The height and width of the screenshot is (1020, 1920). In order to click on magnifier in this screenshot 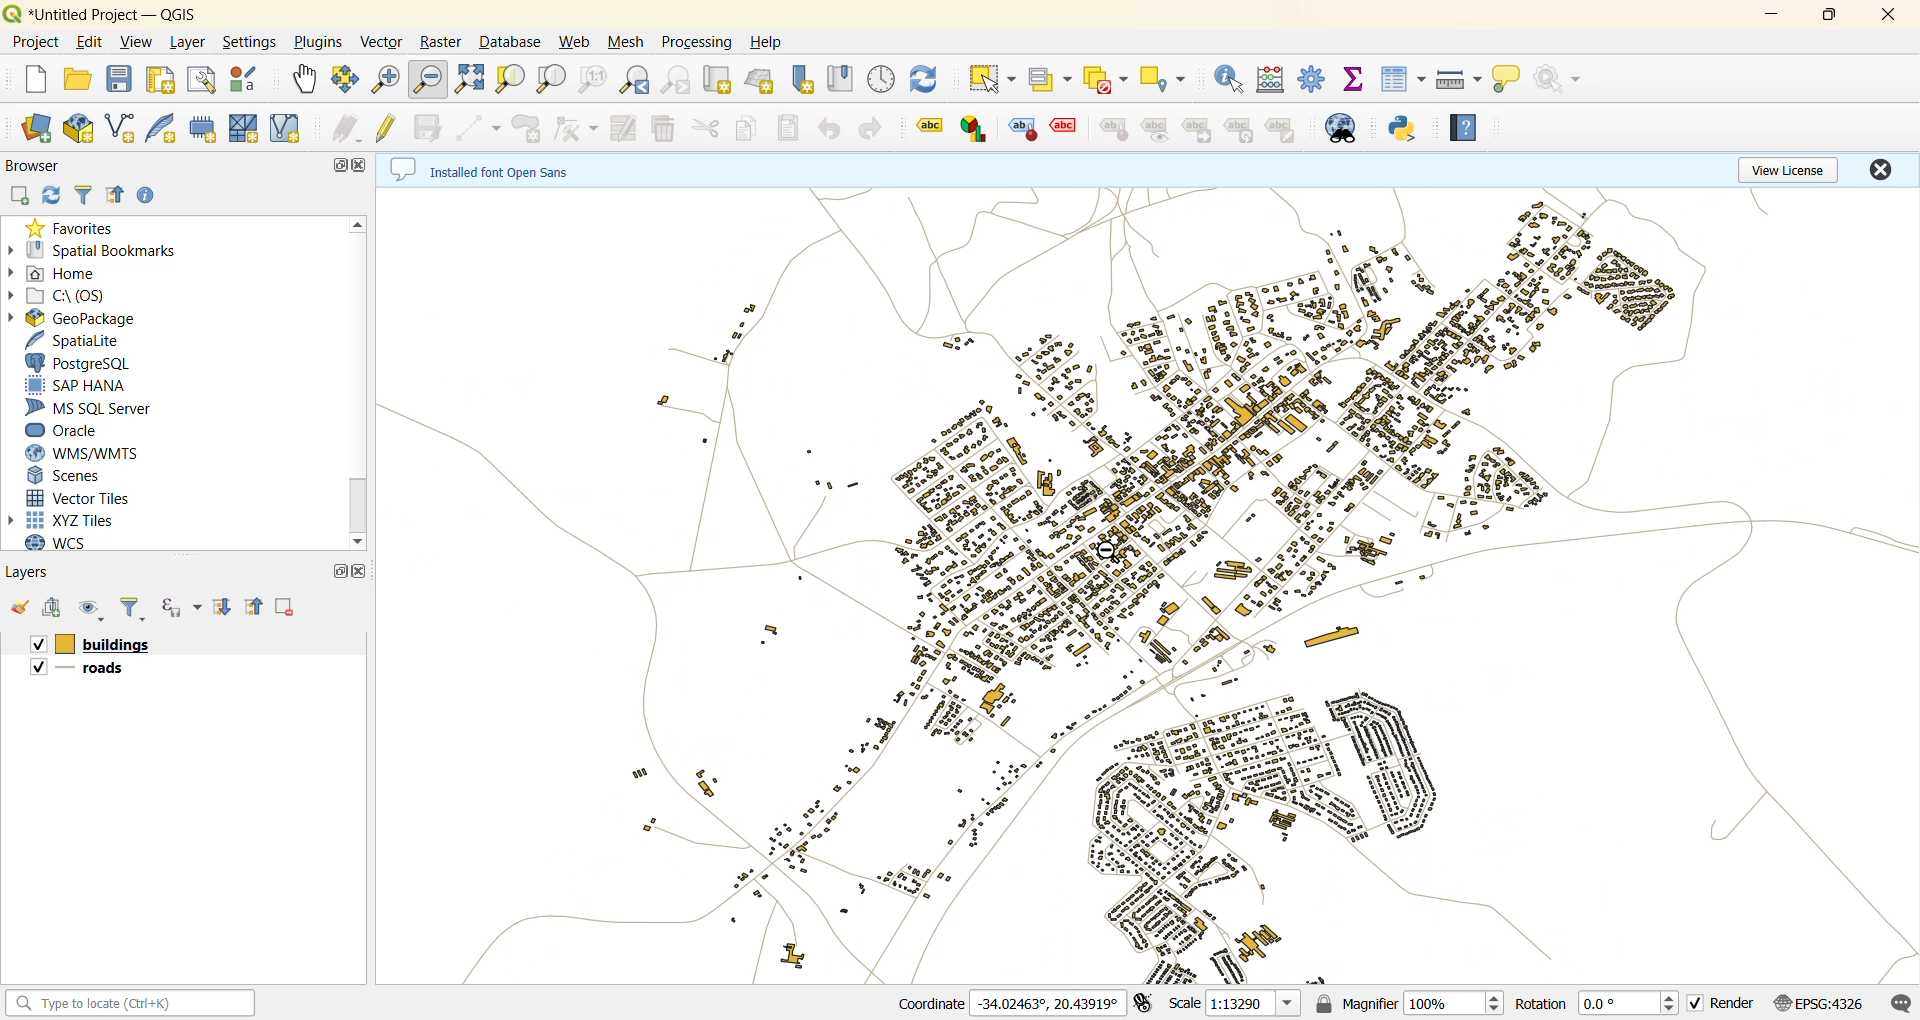, I will do `click(1405, 1003)`.